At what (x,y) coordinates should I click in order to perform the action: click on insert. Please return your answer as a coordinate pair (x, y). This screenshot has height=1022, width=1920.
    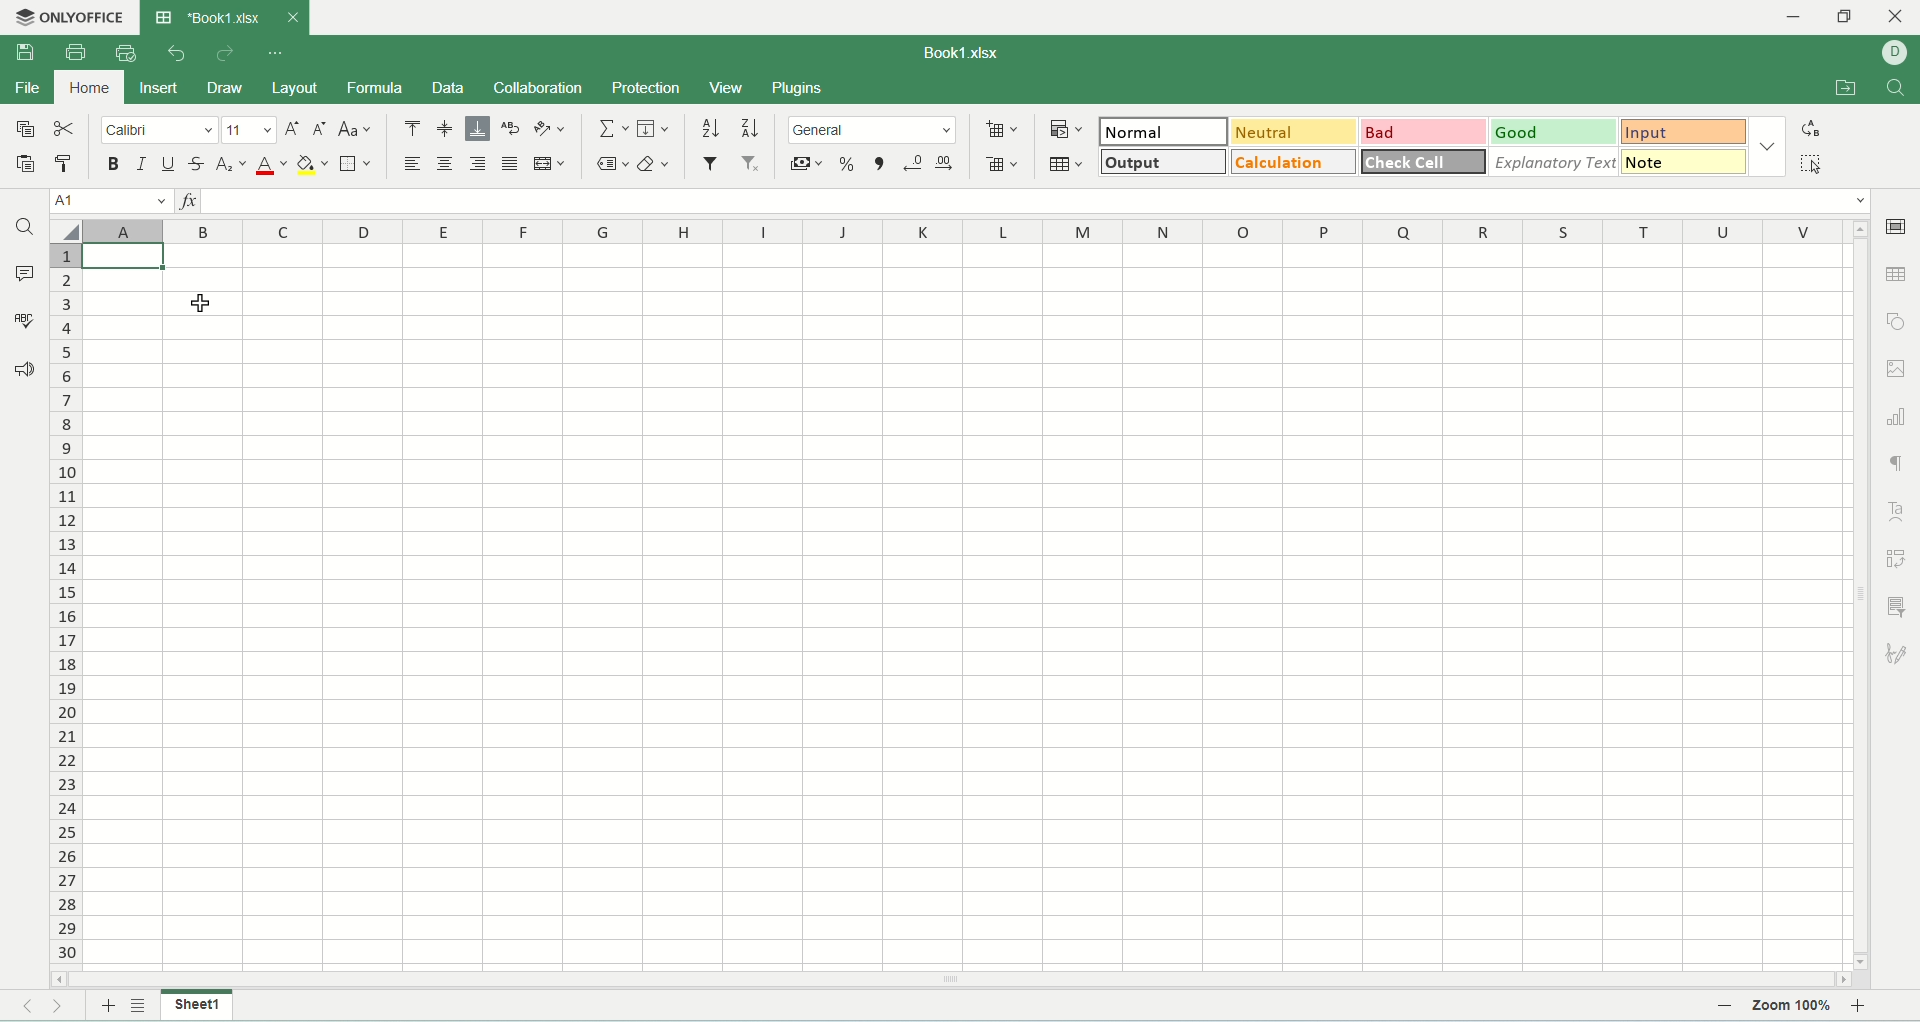
    Looking at the image, I should click on (159, 90).